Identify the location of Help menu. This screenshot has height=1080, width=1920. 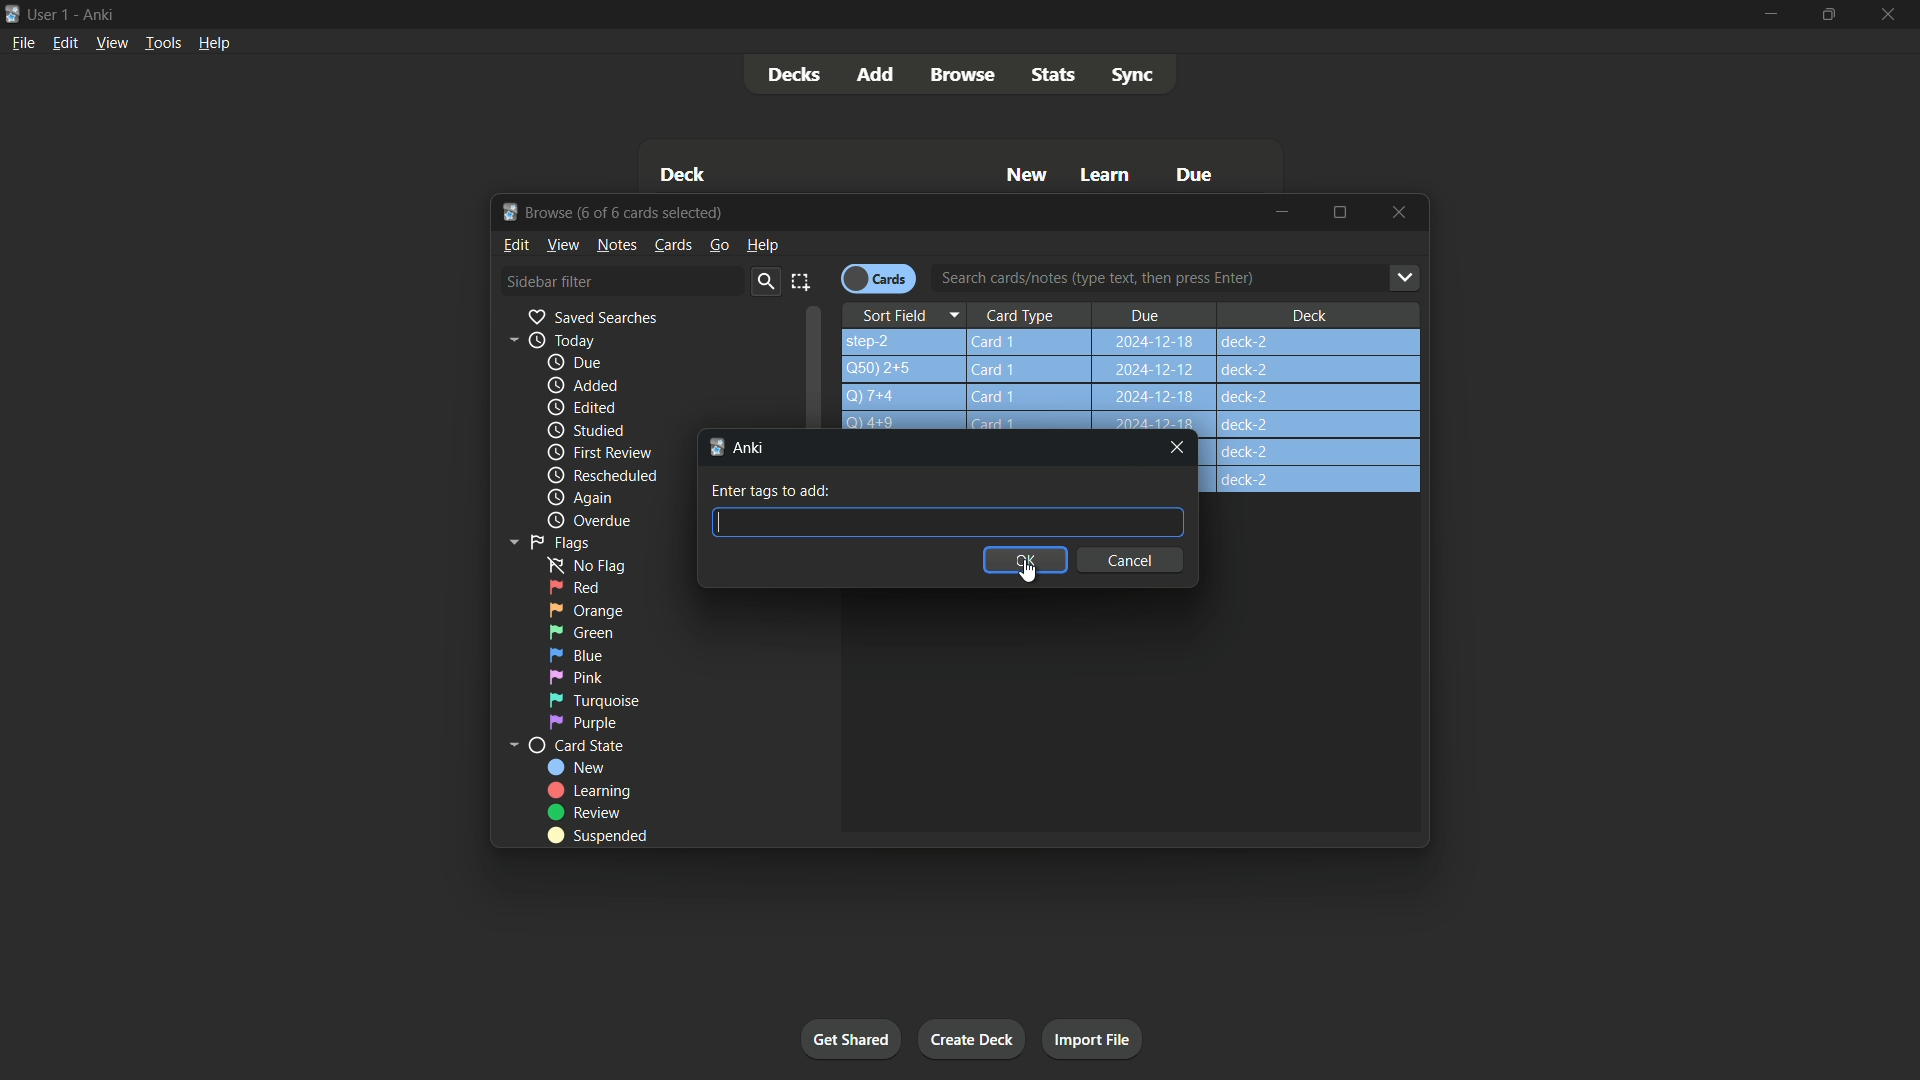
(217, 43).